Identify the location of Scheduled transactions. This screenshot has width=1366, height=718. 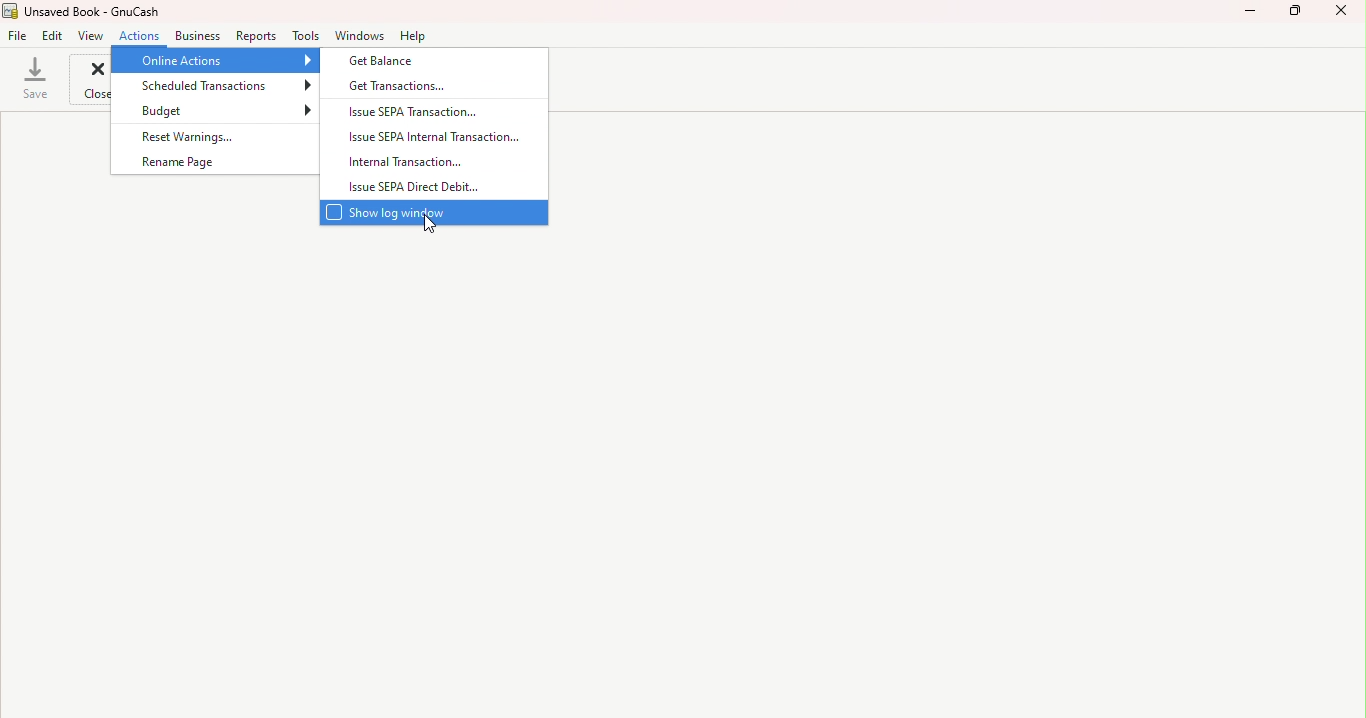
(212, 86).